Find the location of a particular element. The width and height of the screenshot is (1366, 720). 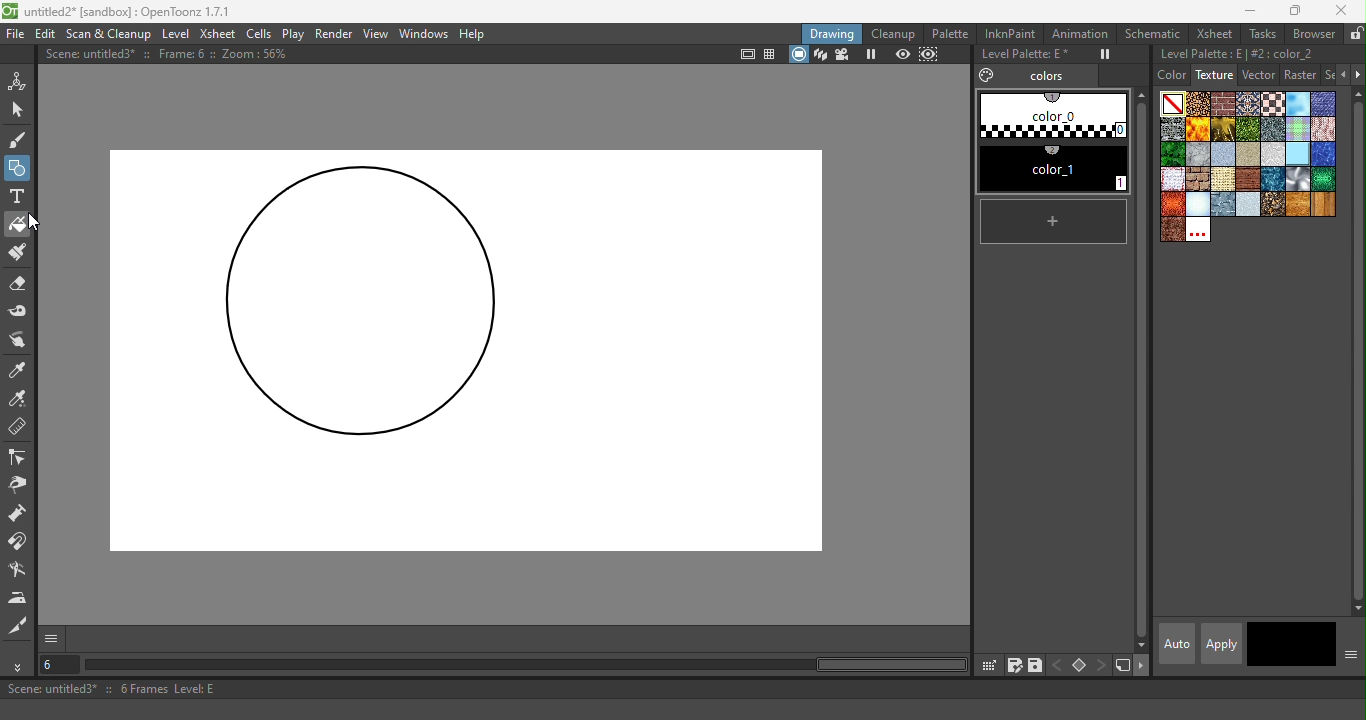

Close is located at coordinates (1344, 12).